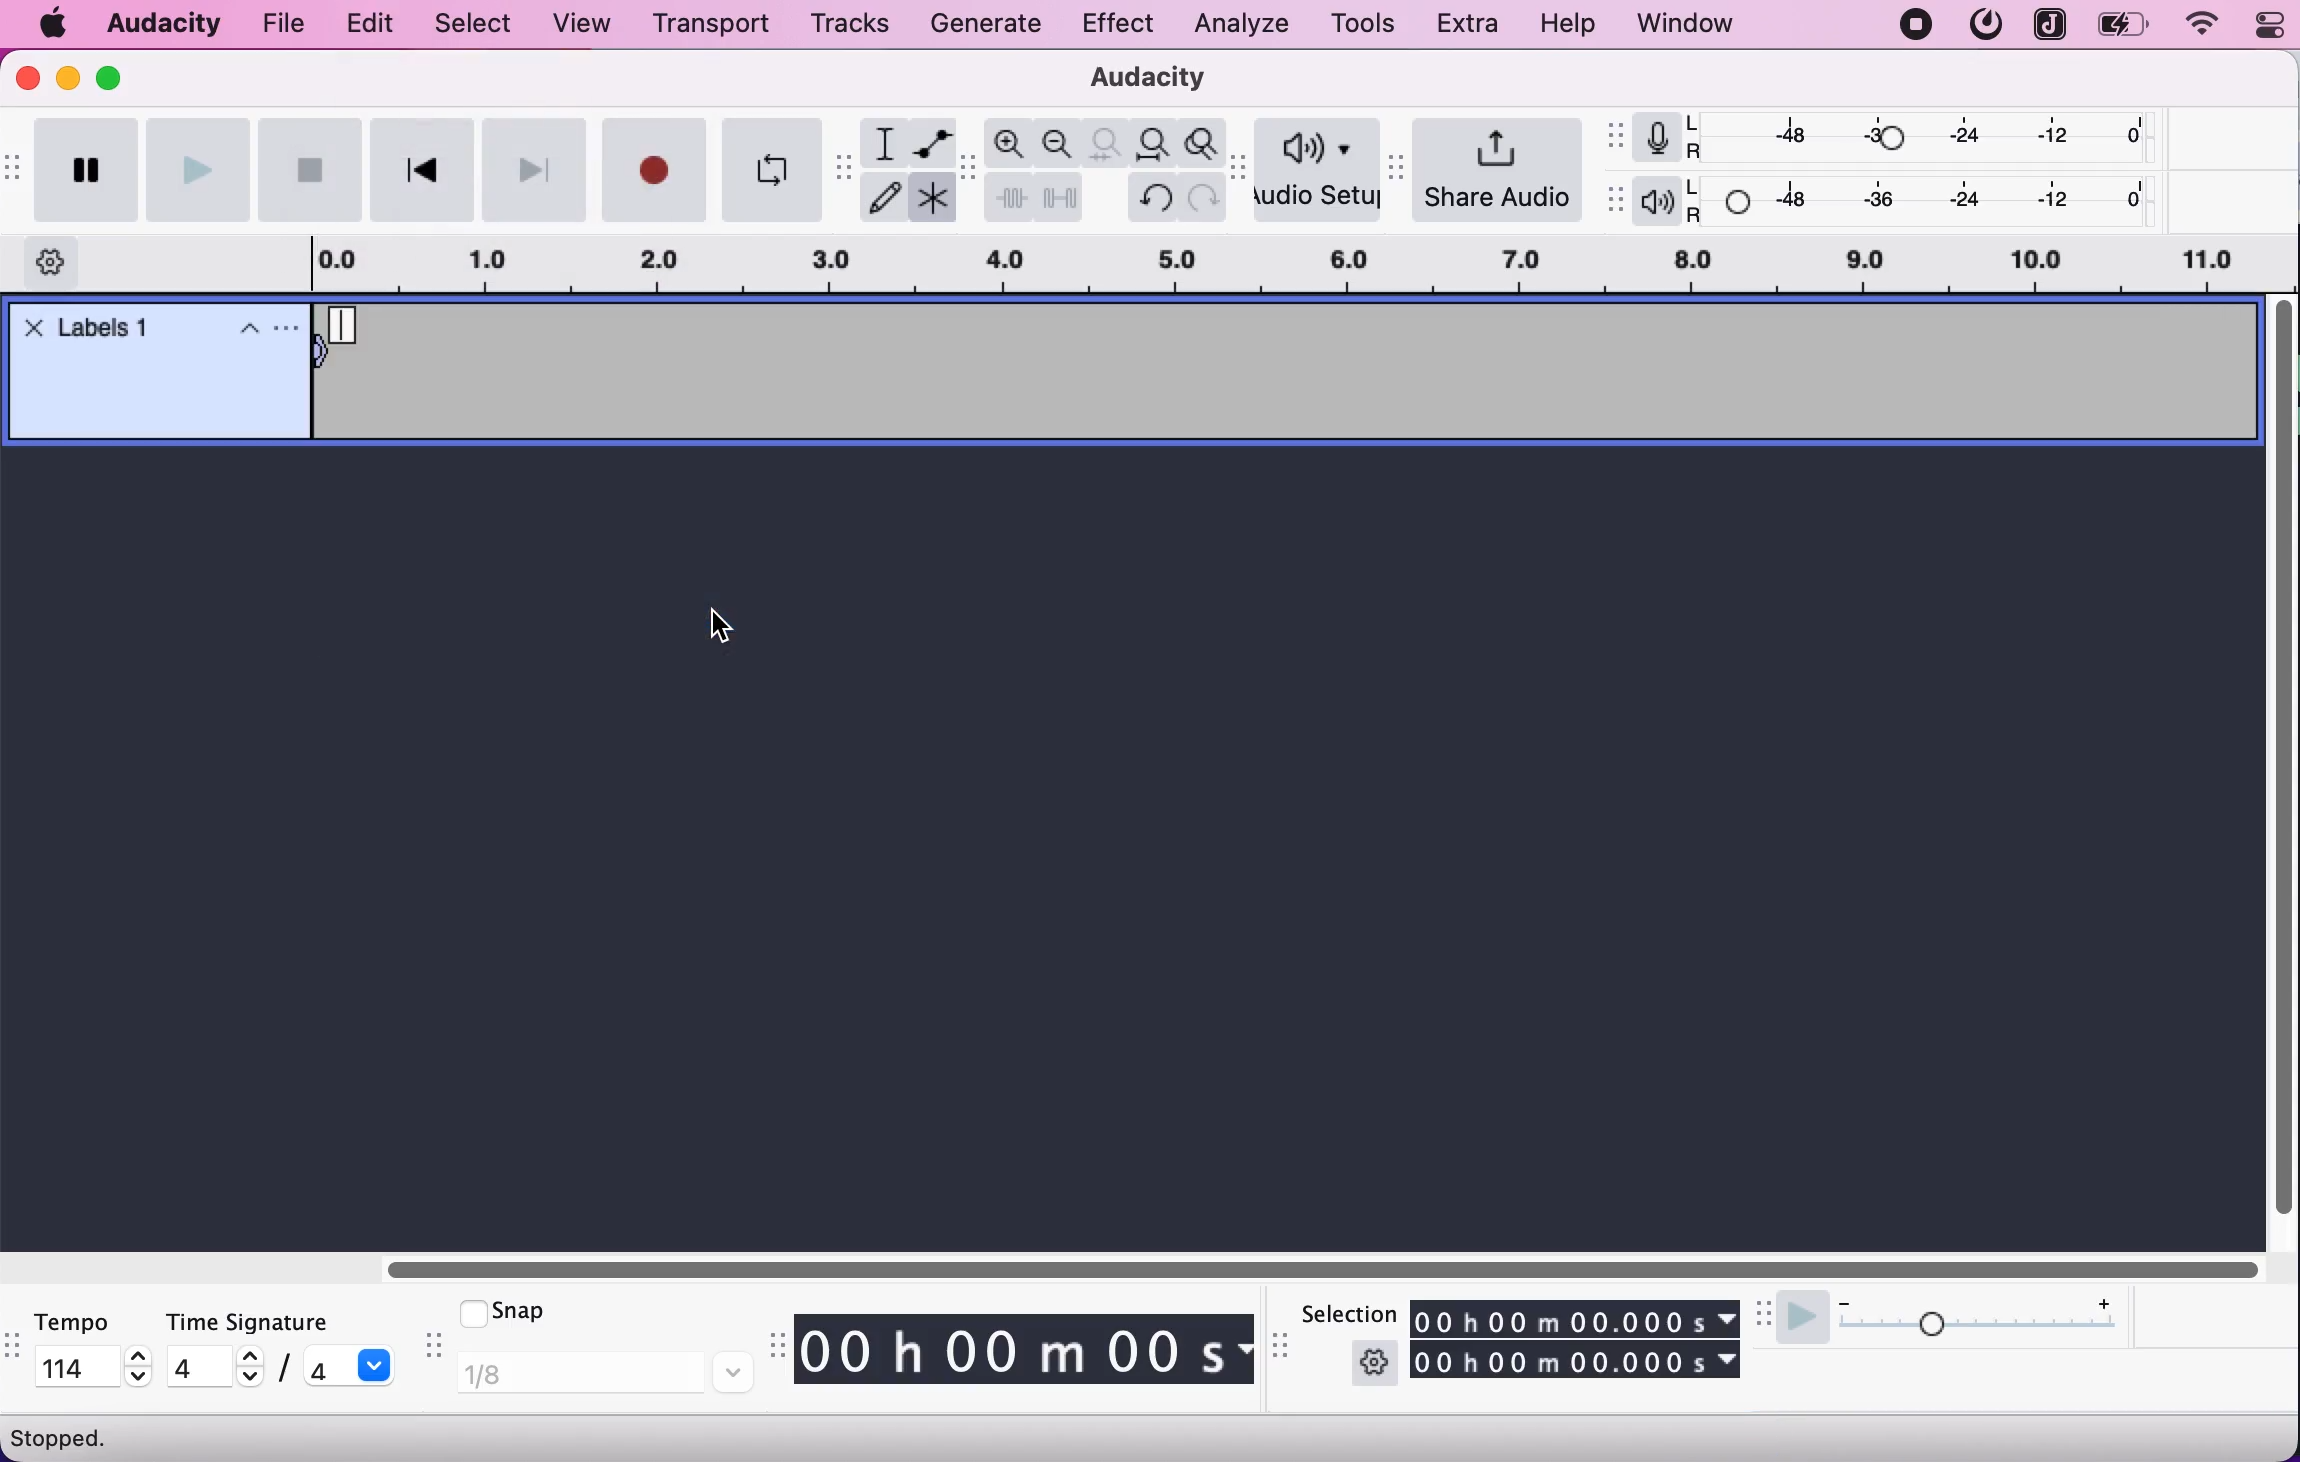  Describe the element at coordinates (29, 84) in the screenshot. I see `close` at that location.